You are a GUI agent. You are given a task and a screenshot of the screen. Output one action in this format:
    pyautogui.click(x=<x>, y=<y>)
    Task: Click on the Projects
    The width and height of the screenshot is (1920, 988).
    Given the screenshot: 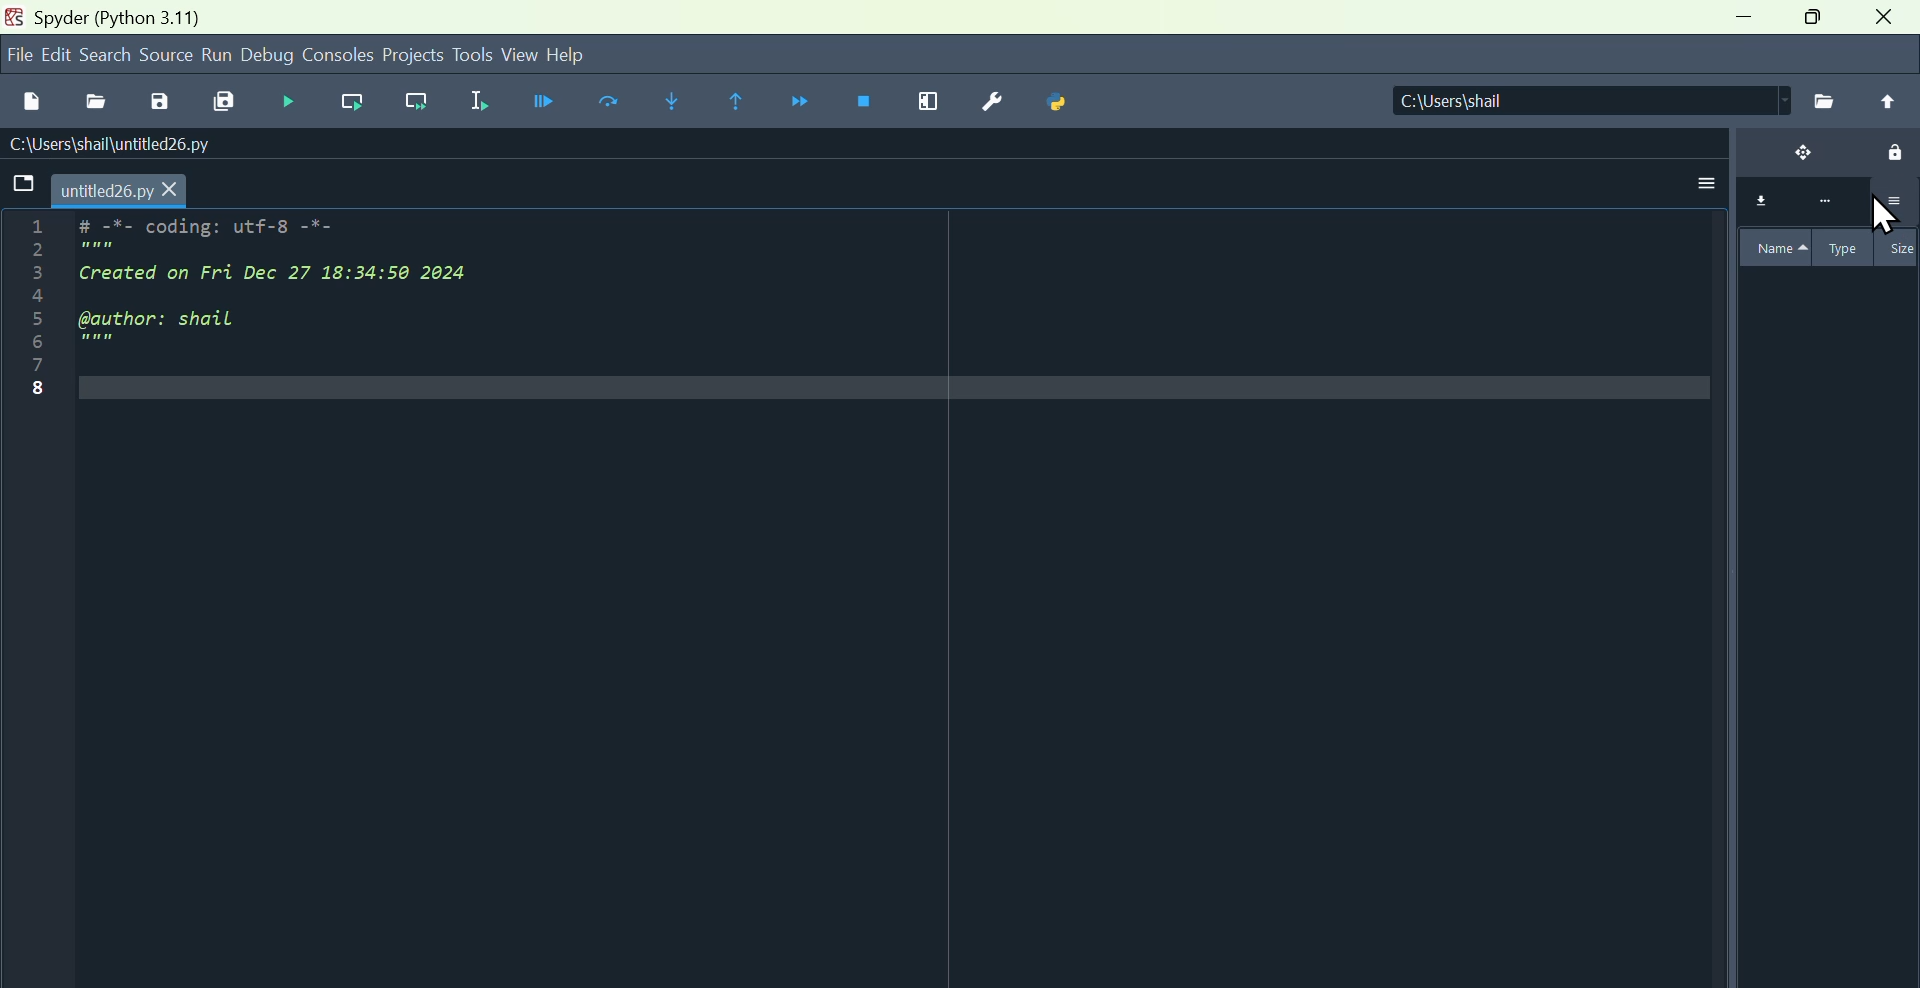 What is the action you would take?
    pyautogui.click(x=414, y=53)
    